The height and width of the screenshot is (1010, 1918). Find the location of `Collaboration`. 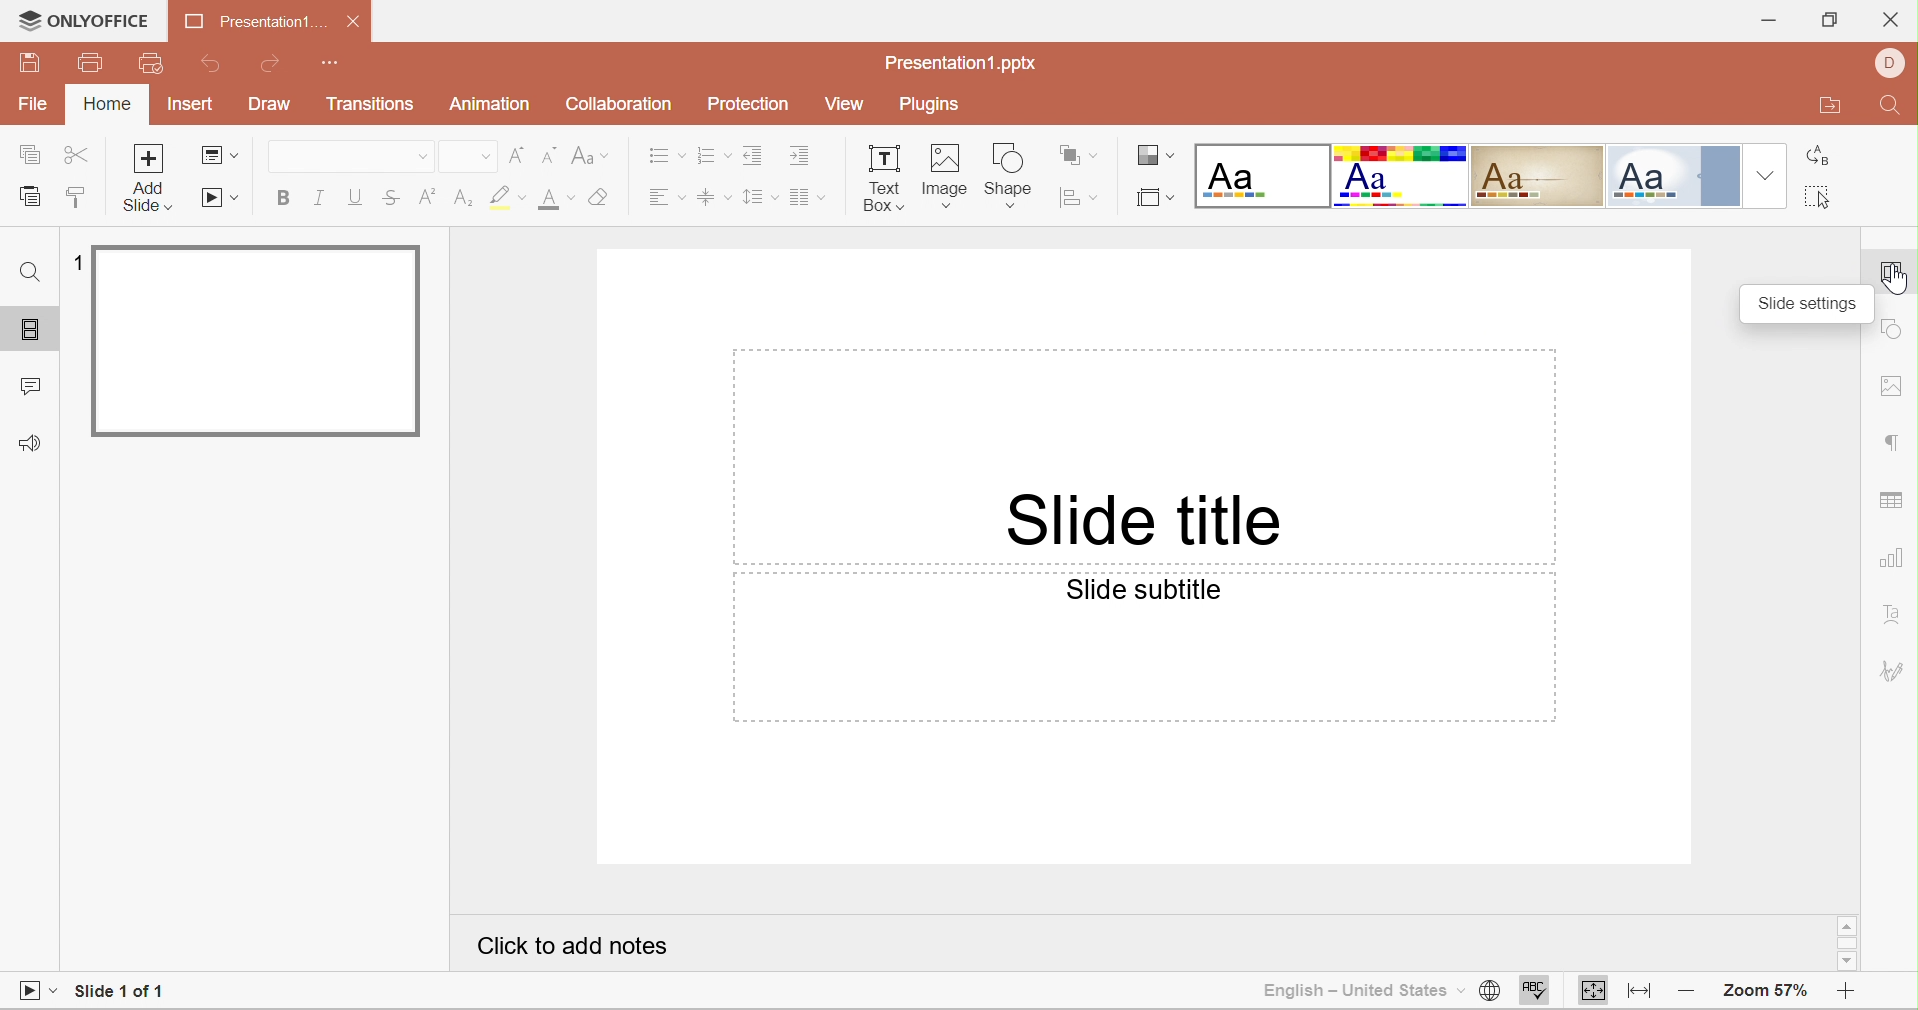

Collaboration is located at coordinates (618, 104).